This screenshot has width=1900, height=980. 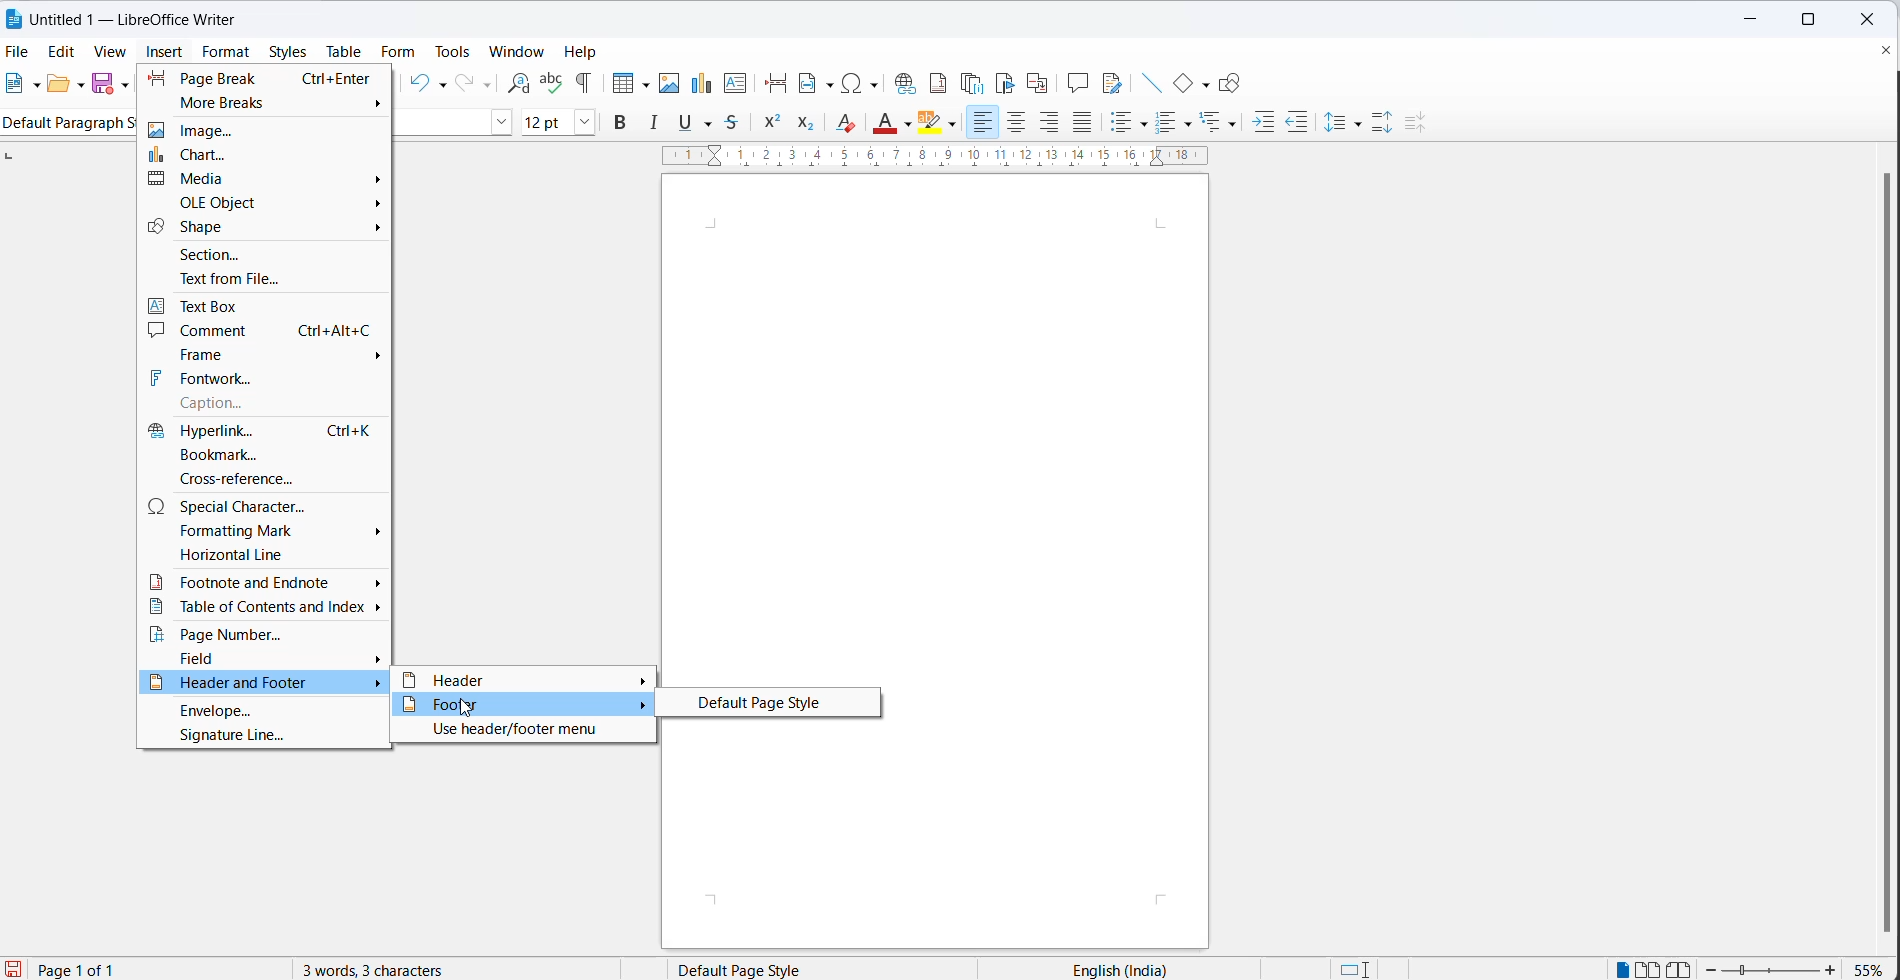 I want to click on redo, so click(x=464, y=80).